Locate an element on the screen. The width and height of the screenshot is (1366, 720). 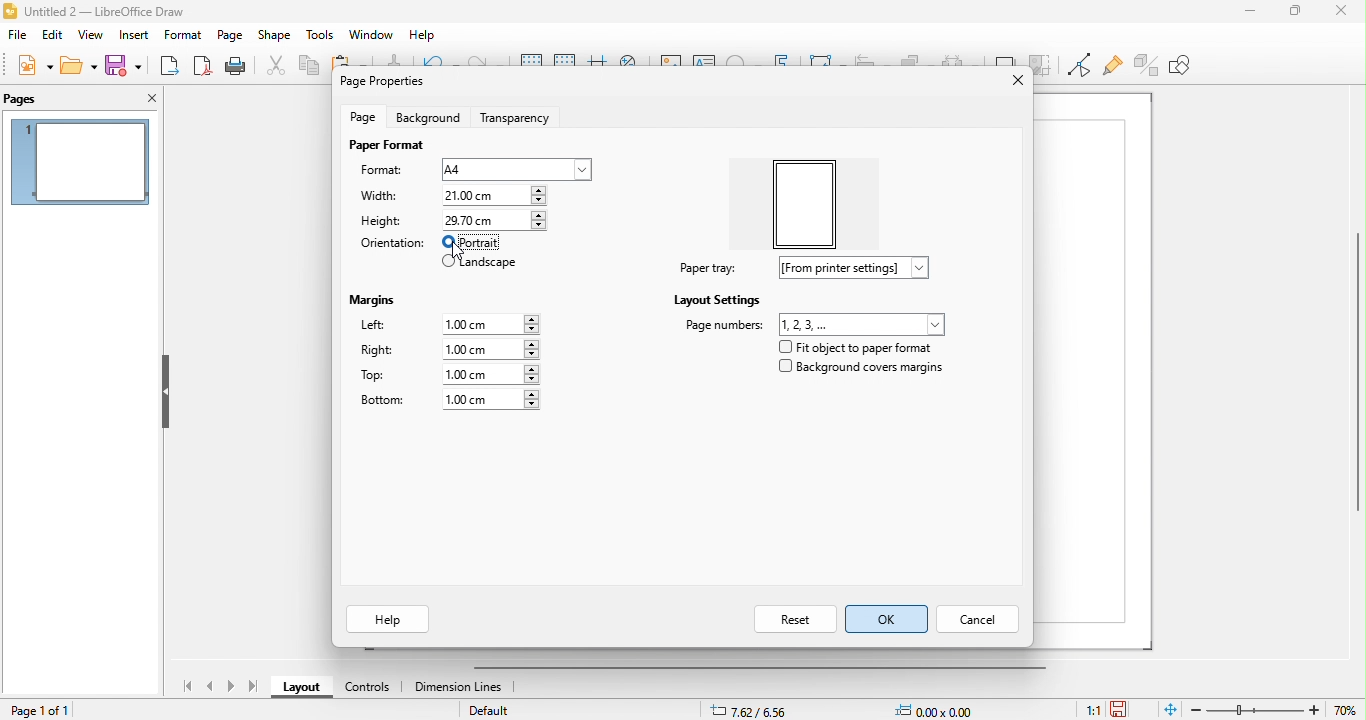
view is located at coordinates (91, 35).